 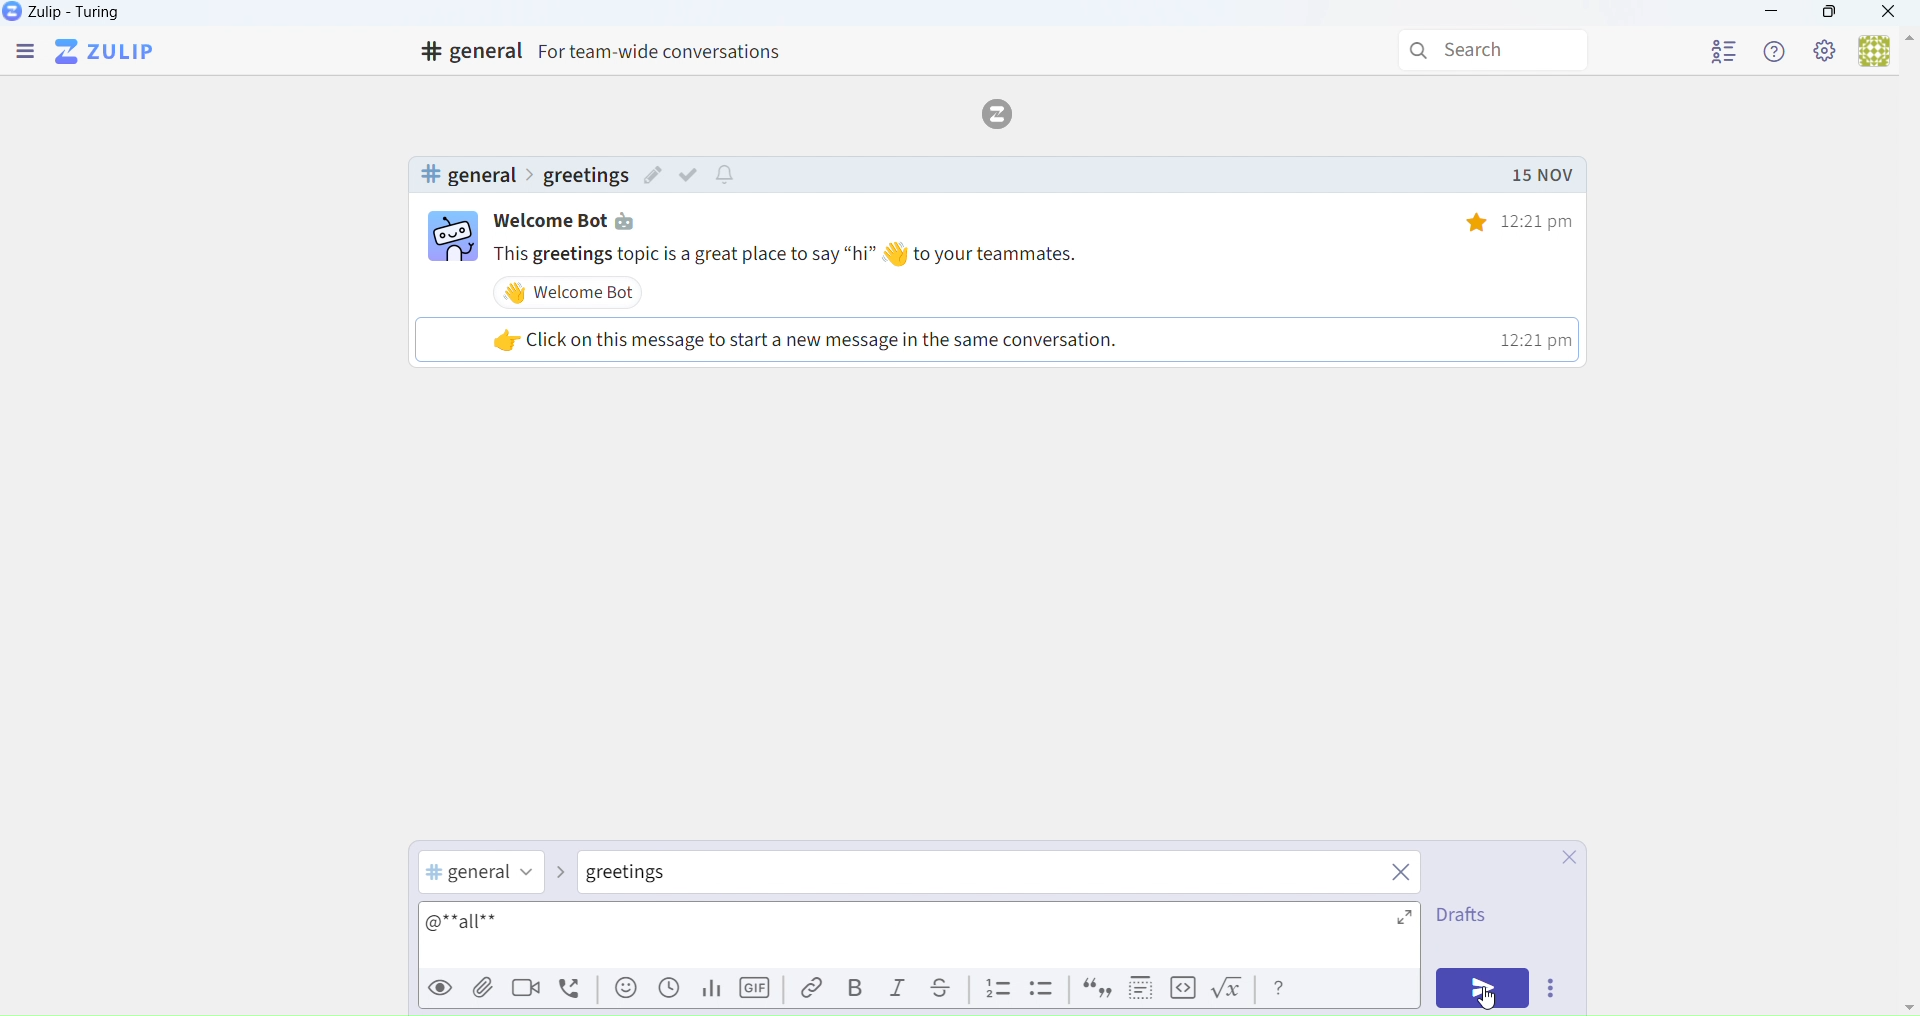 What do you see at coordinates (1777, 51) in the screenshot?
I see `Help` at bounding box center [1777, 51].